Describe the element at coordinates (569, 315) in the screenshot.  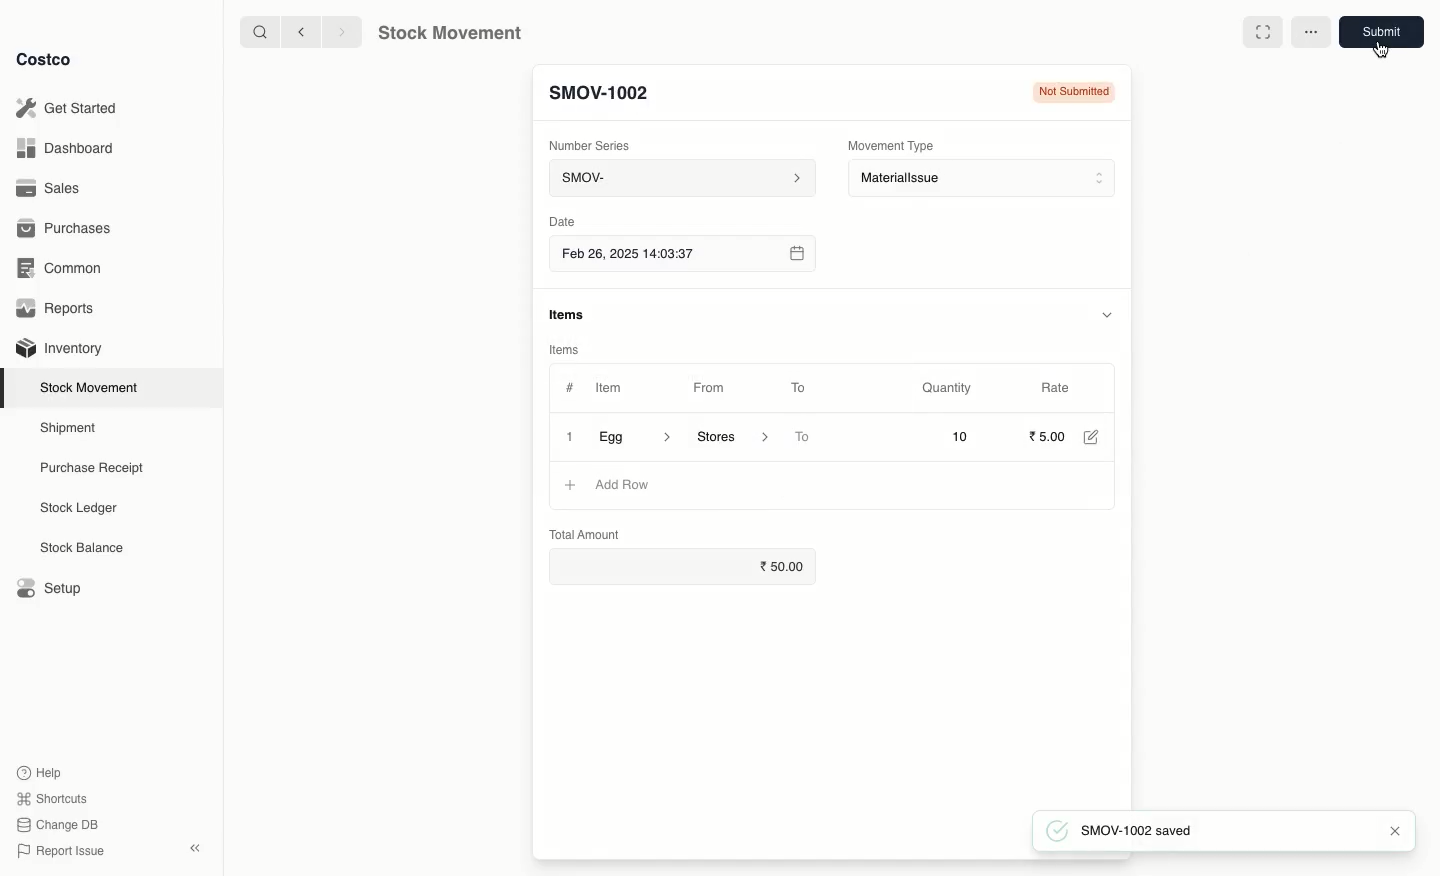
I see `items` at that location.